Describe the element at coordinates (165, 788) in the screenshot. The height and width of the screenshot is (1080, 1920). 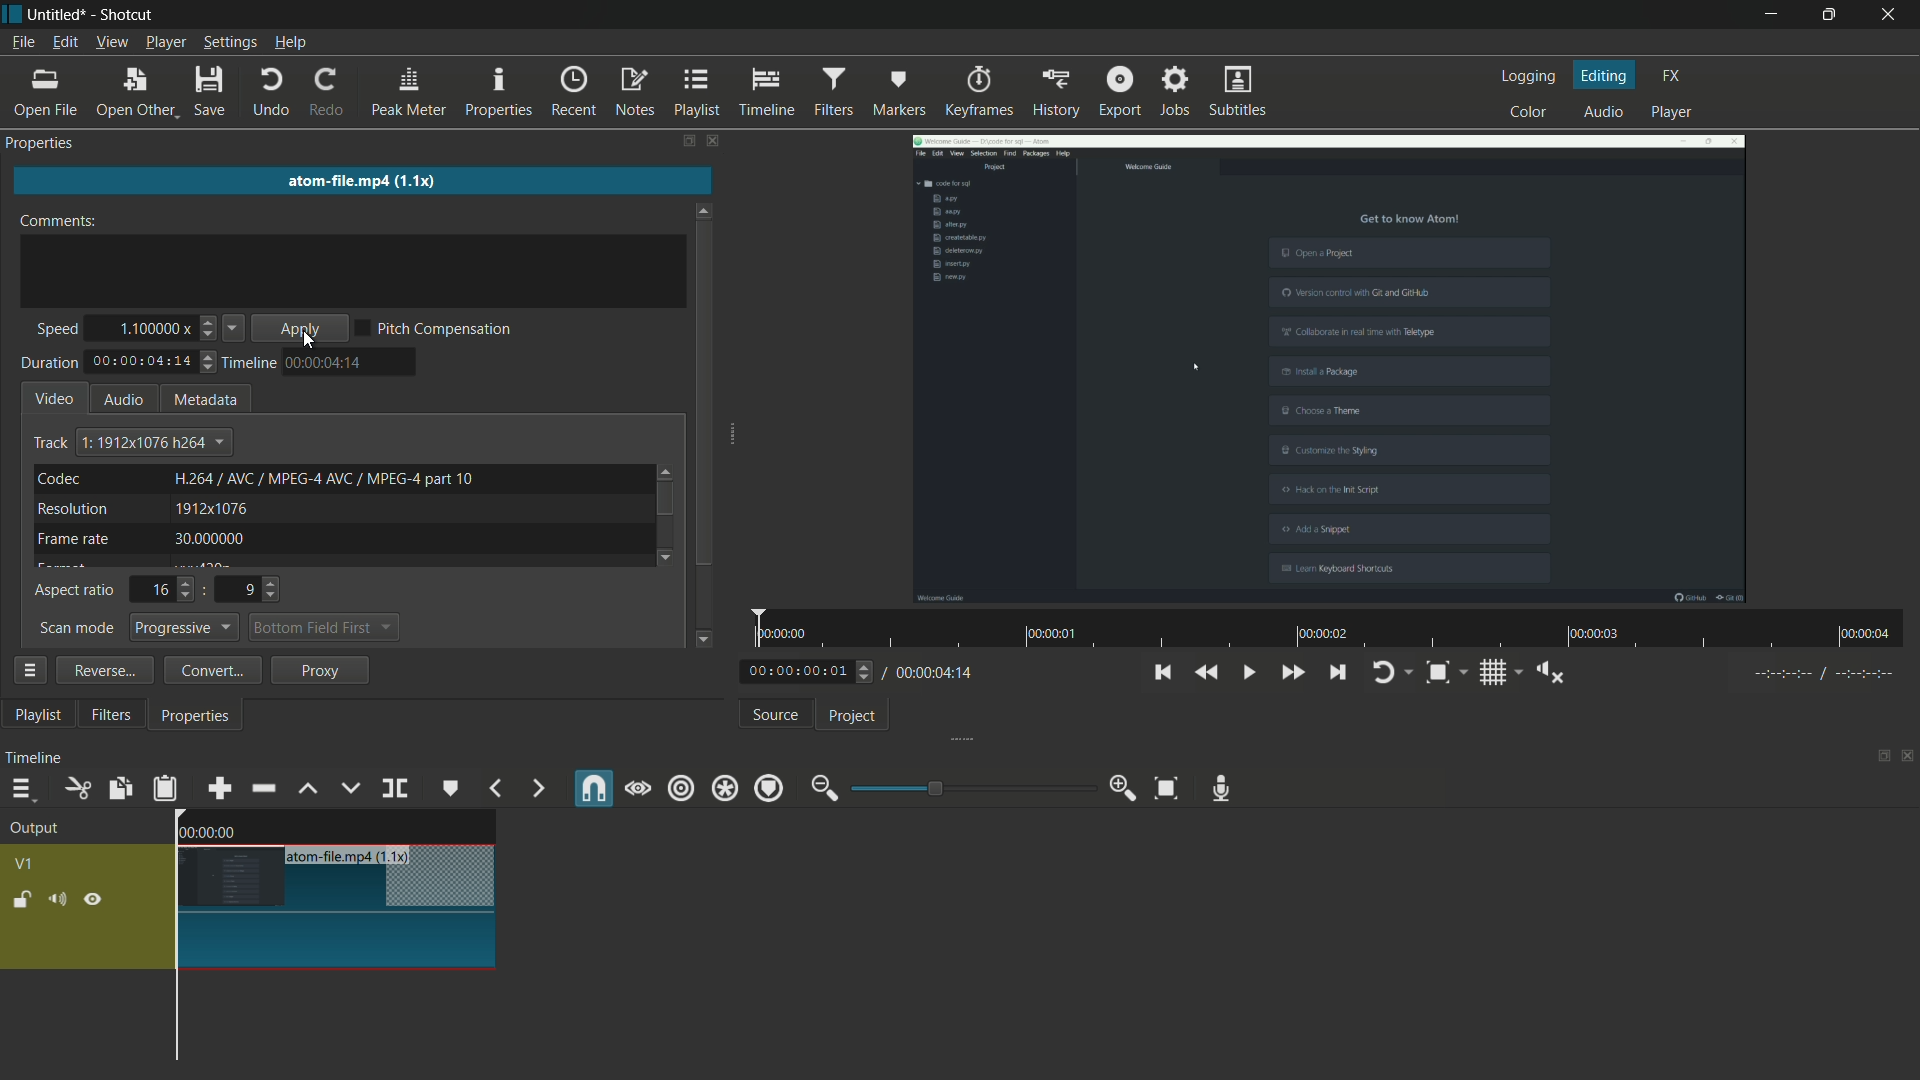
I see `paste` at that location.